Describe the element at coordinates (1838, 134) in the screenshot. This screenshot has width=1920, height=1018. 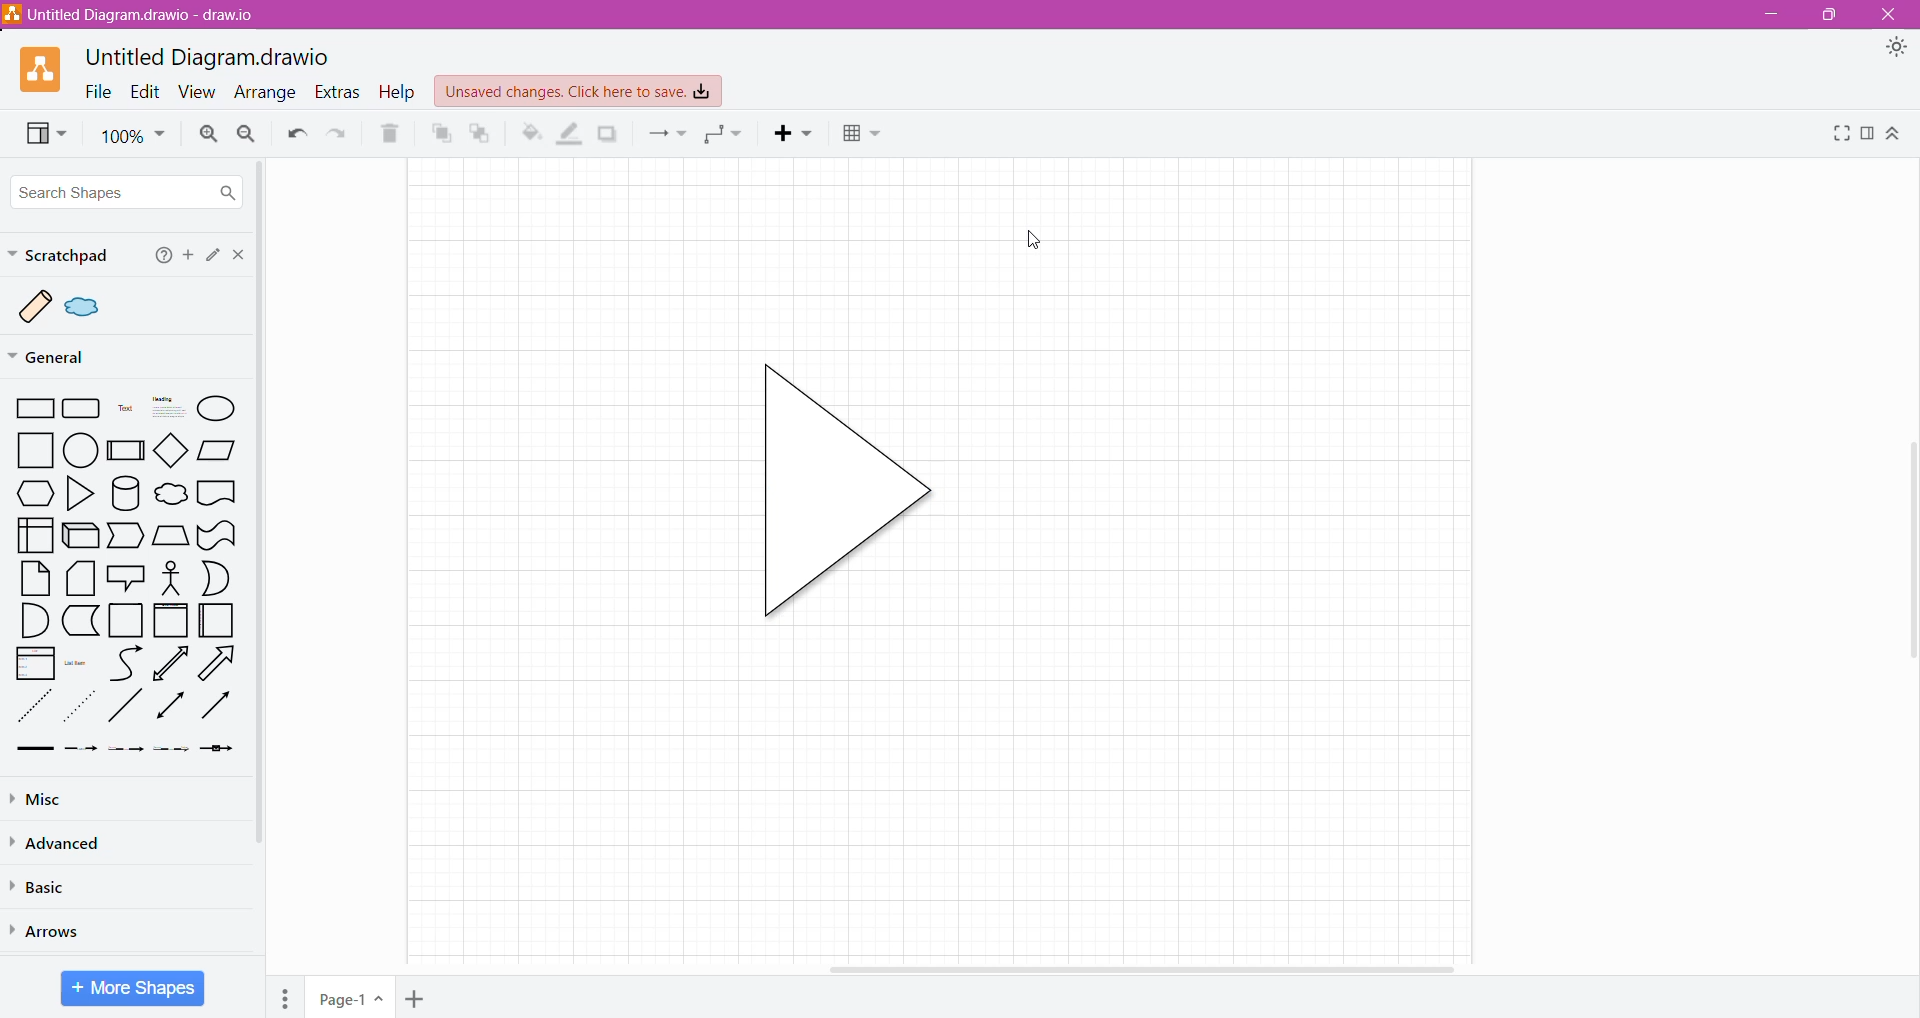
I see `Full Screen` at that location.